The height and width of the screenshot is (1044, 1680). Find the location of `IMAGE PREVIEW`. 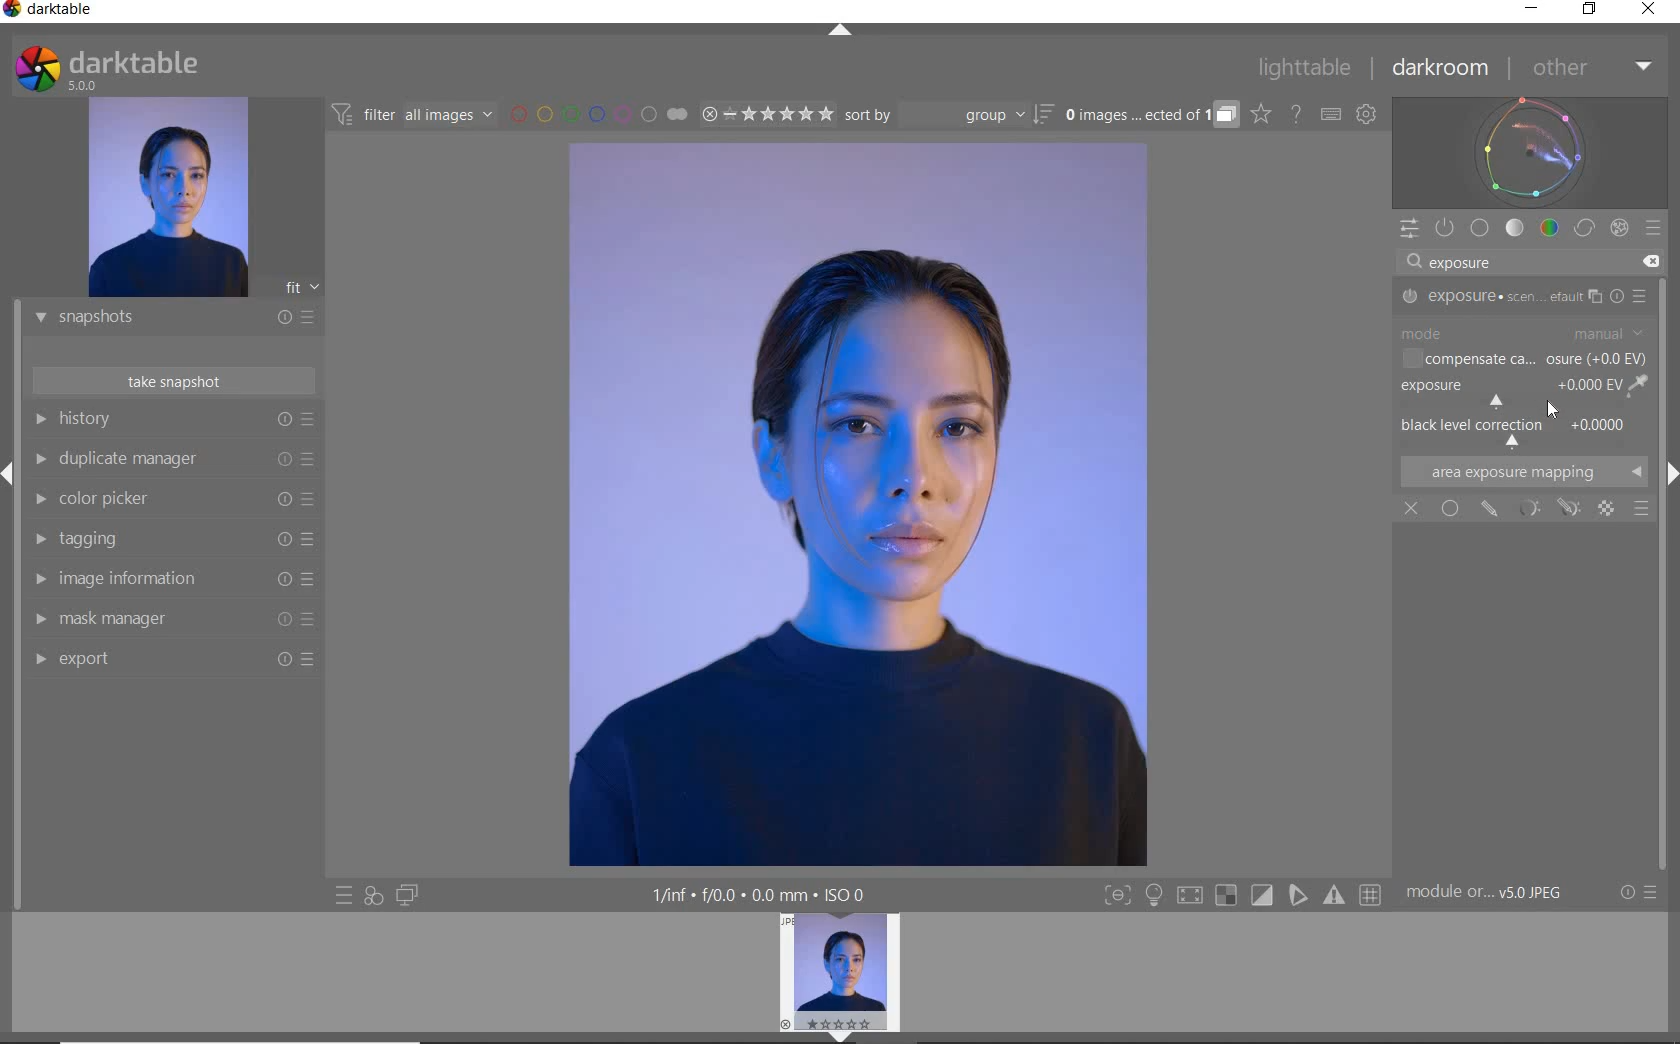

IMAGE PREVIEW is located at coordinates (167, 198).